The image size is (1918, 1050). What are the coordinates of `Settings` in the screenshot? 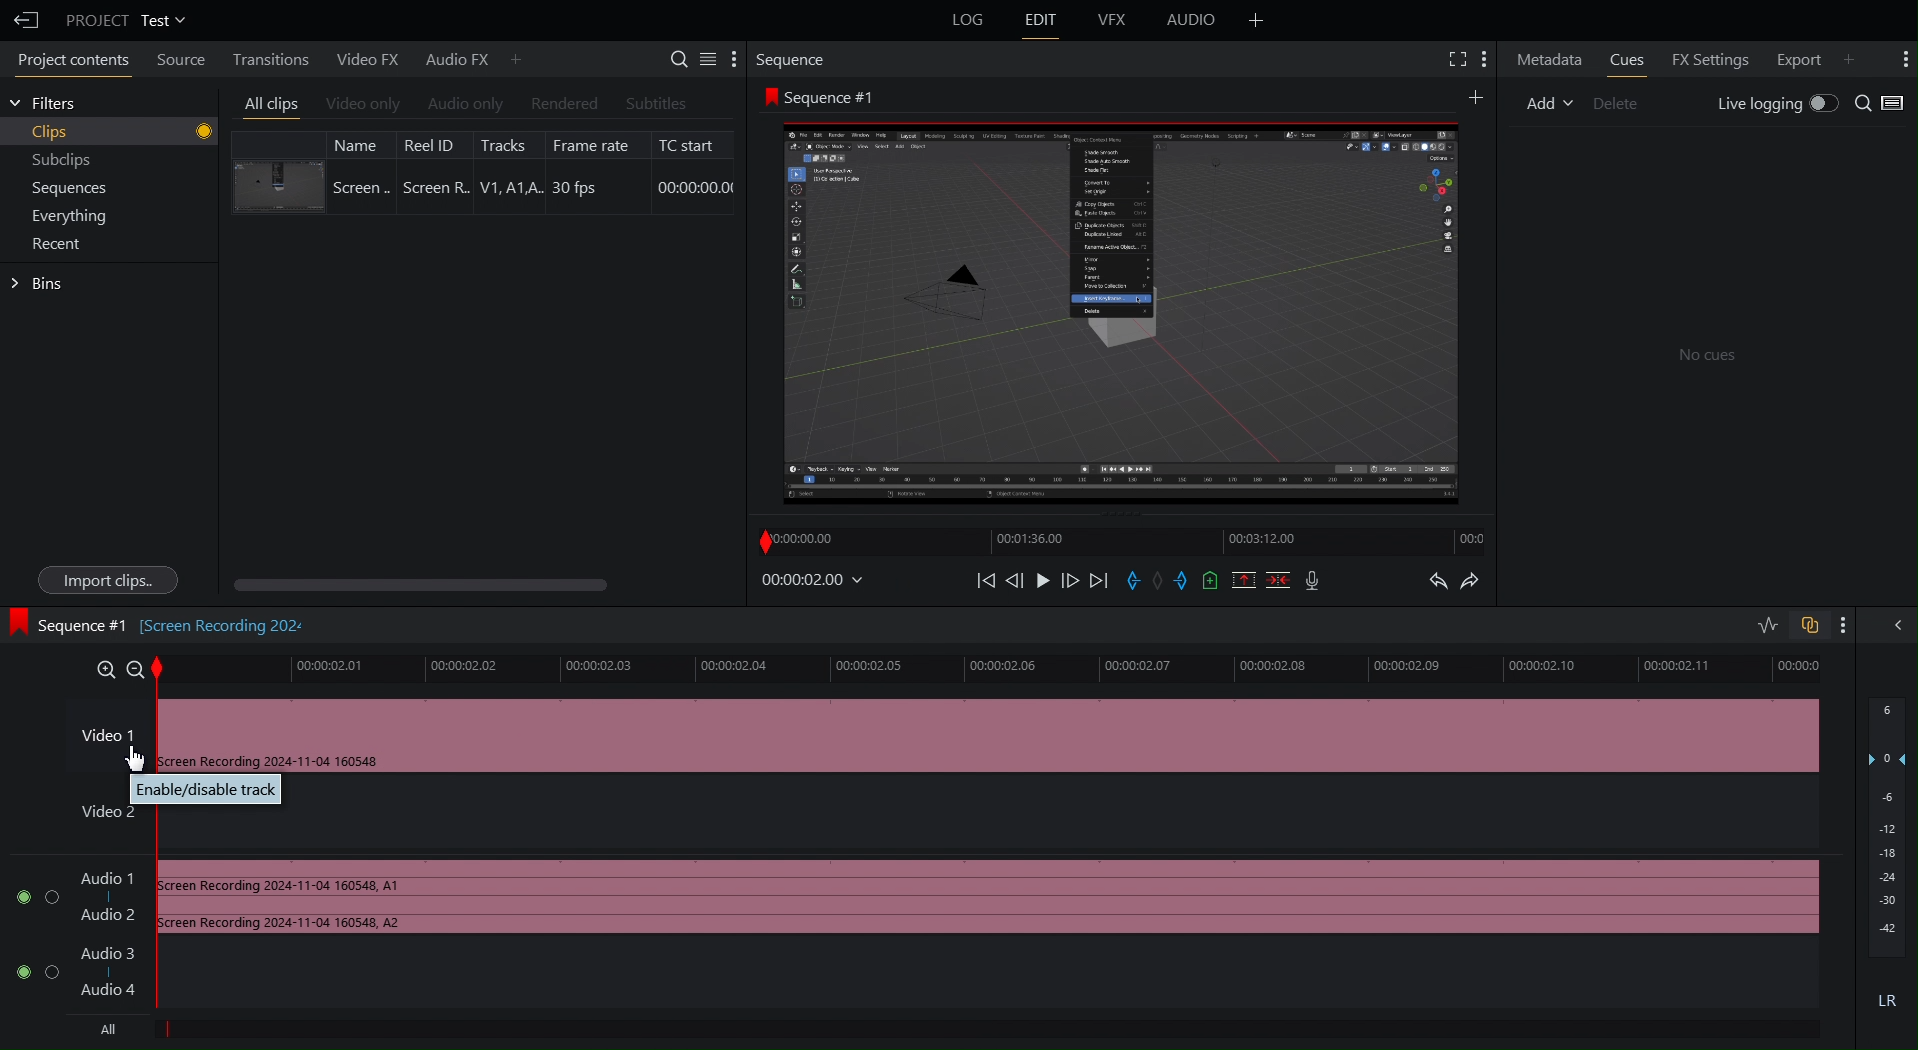 It's located at (701, 61).